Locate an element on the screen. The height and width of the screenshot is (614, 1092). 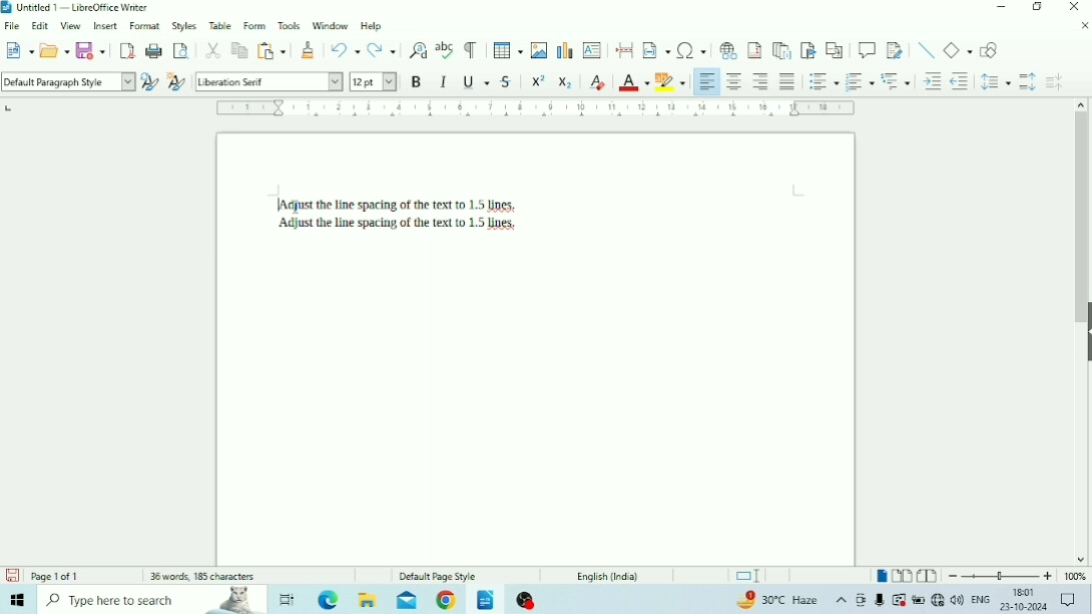
Insert Bookmark is located at coordinates (809, 49).